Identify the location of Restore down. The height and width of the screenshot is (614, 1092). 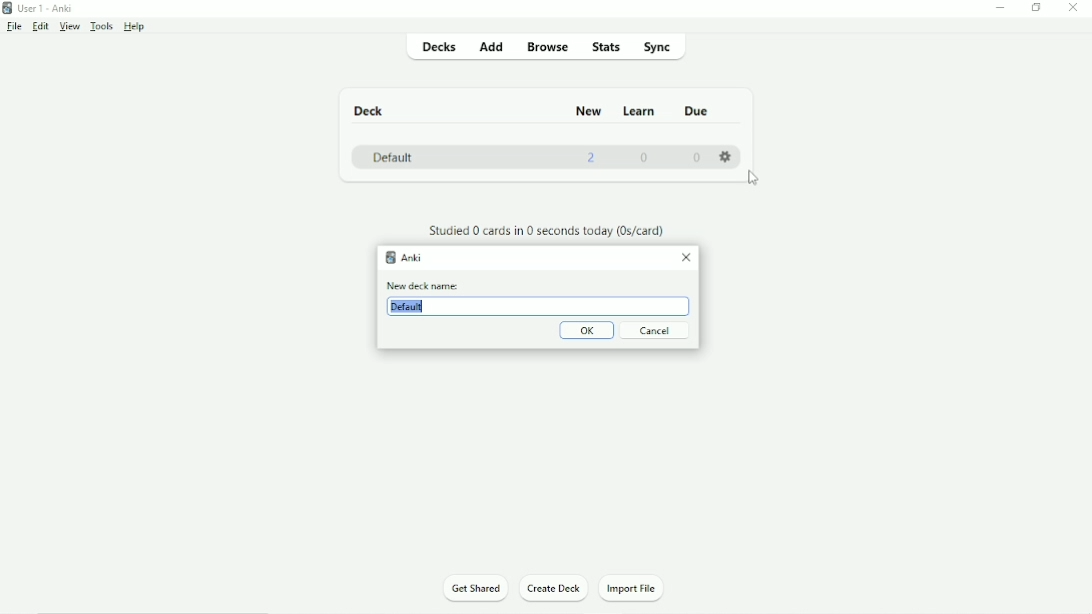
(1037, 8).